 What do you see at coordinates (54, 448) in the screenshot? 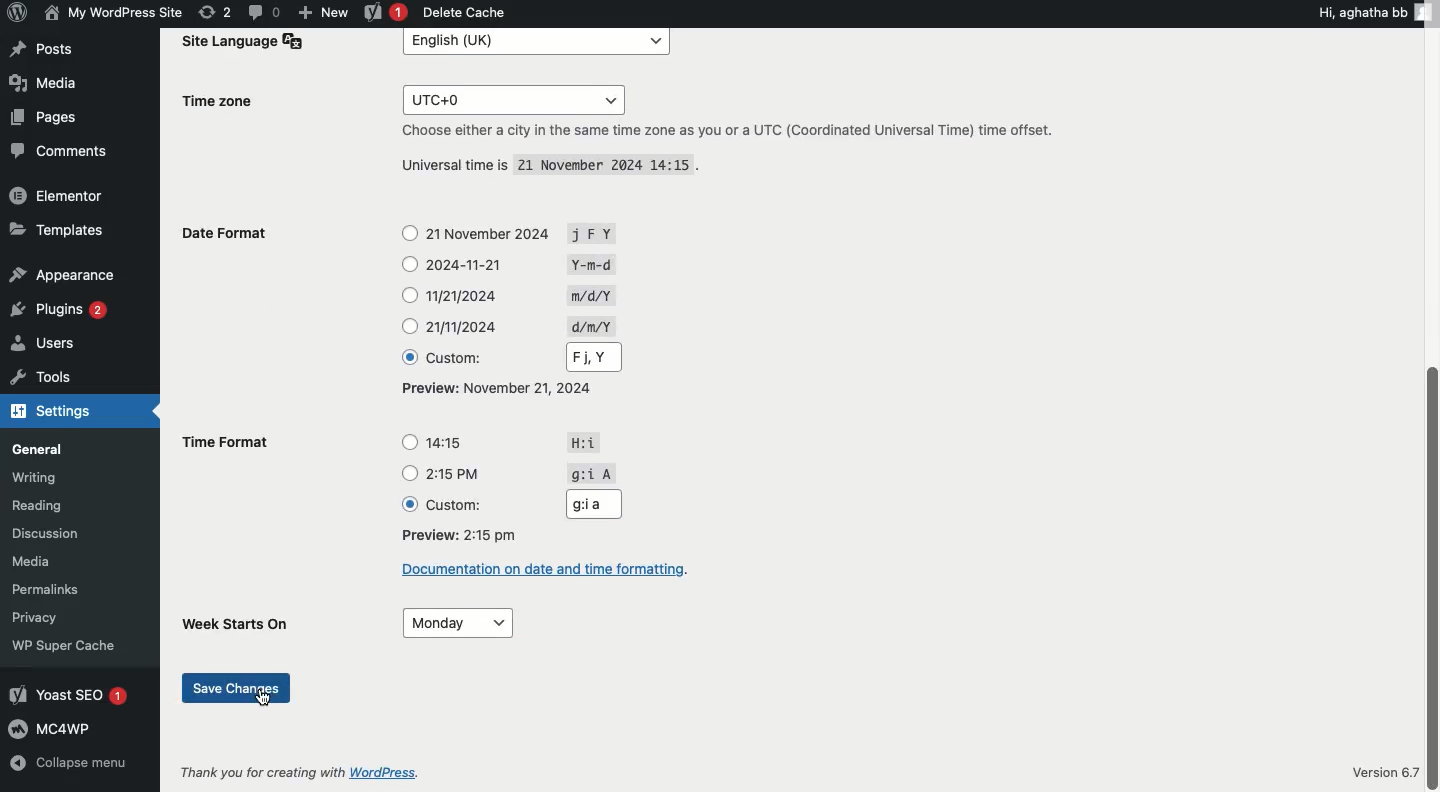
I see `General` at bounding box center [54, 448].